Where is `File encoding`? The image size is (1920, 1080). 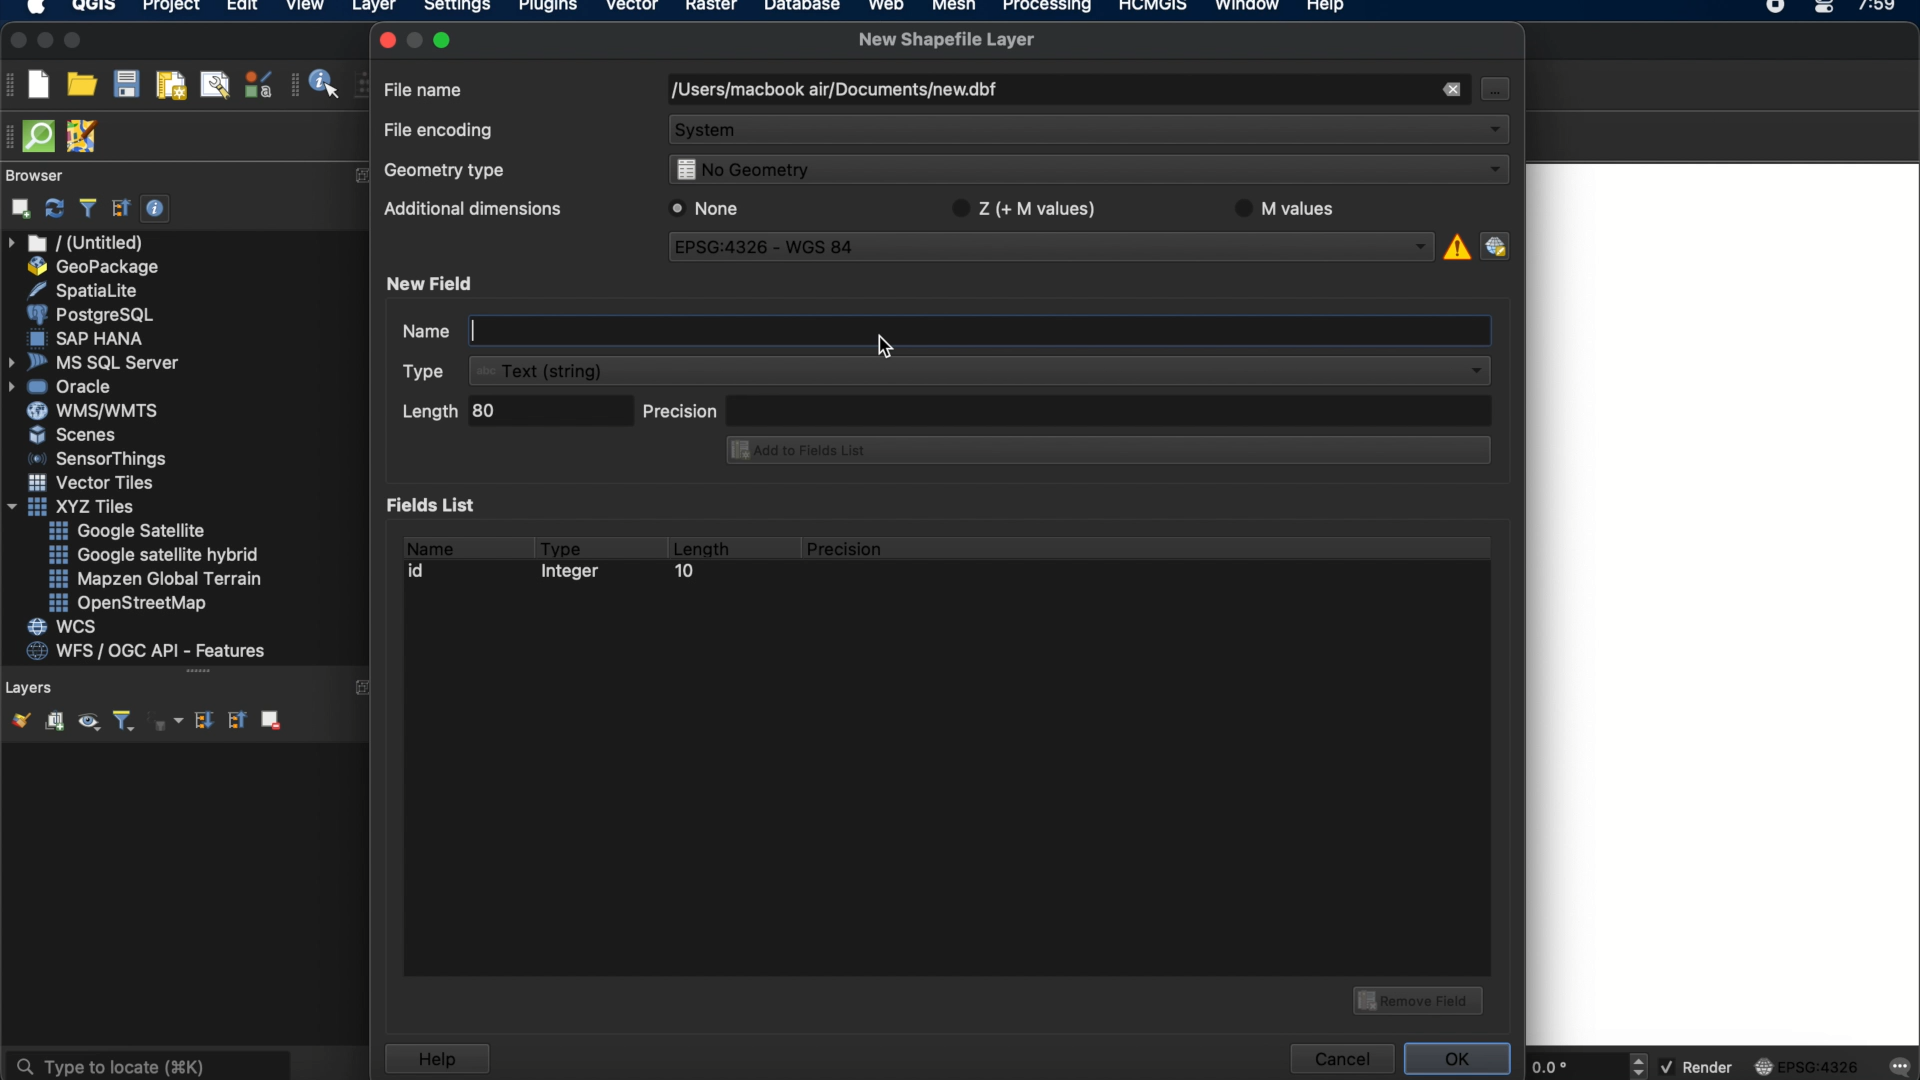 File encoding is located at coordinates (440, 131).